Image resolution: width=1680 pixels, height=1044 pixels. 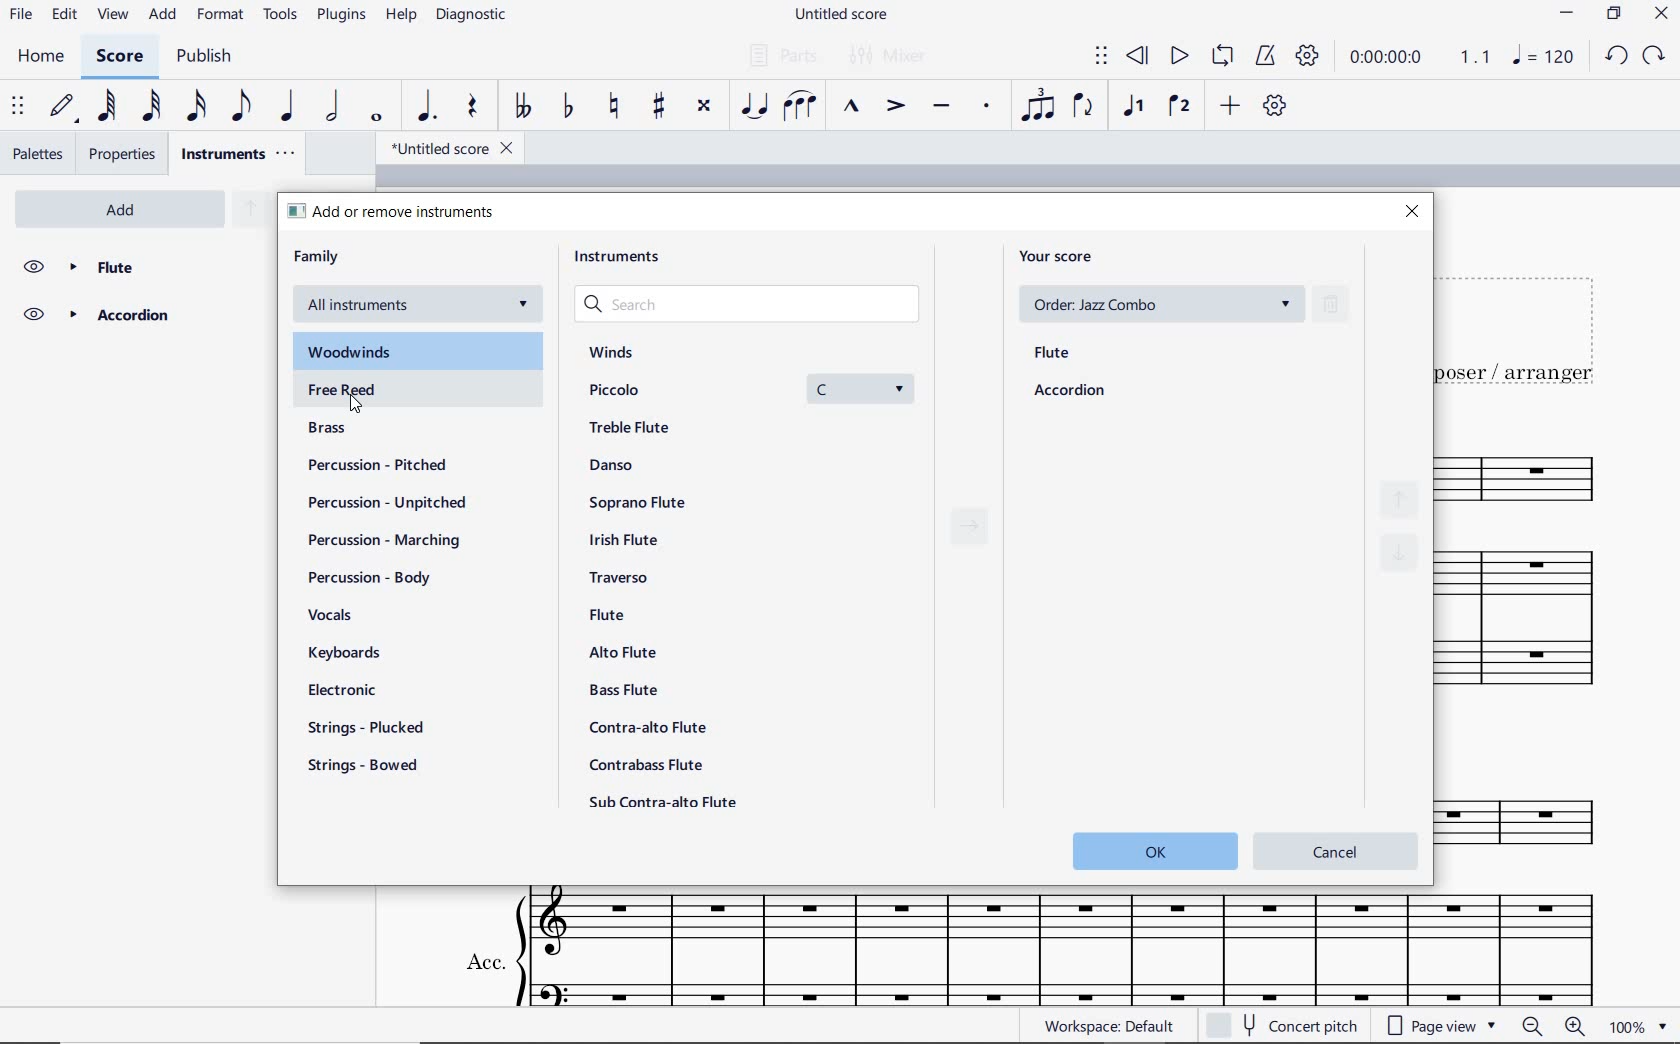 What do you see at coordinates (851, 108) in the screenshot?
I see `marcato` at bounding box center [851, 108].